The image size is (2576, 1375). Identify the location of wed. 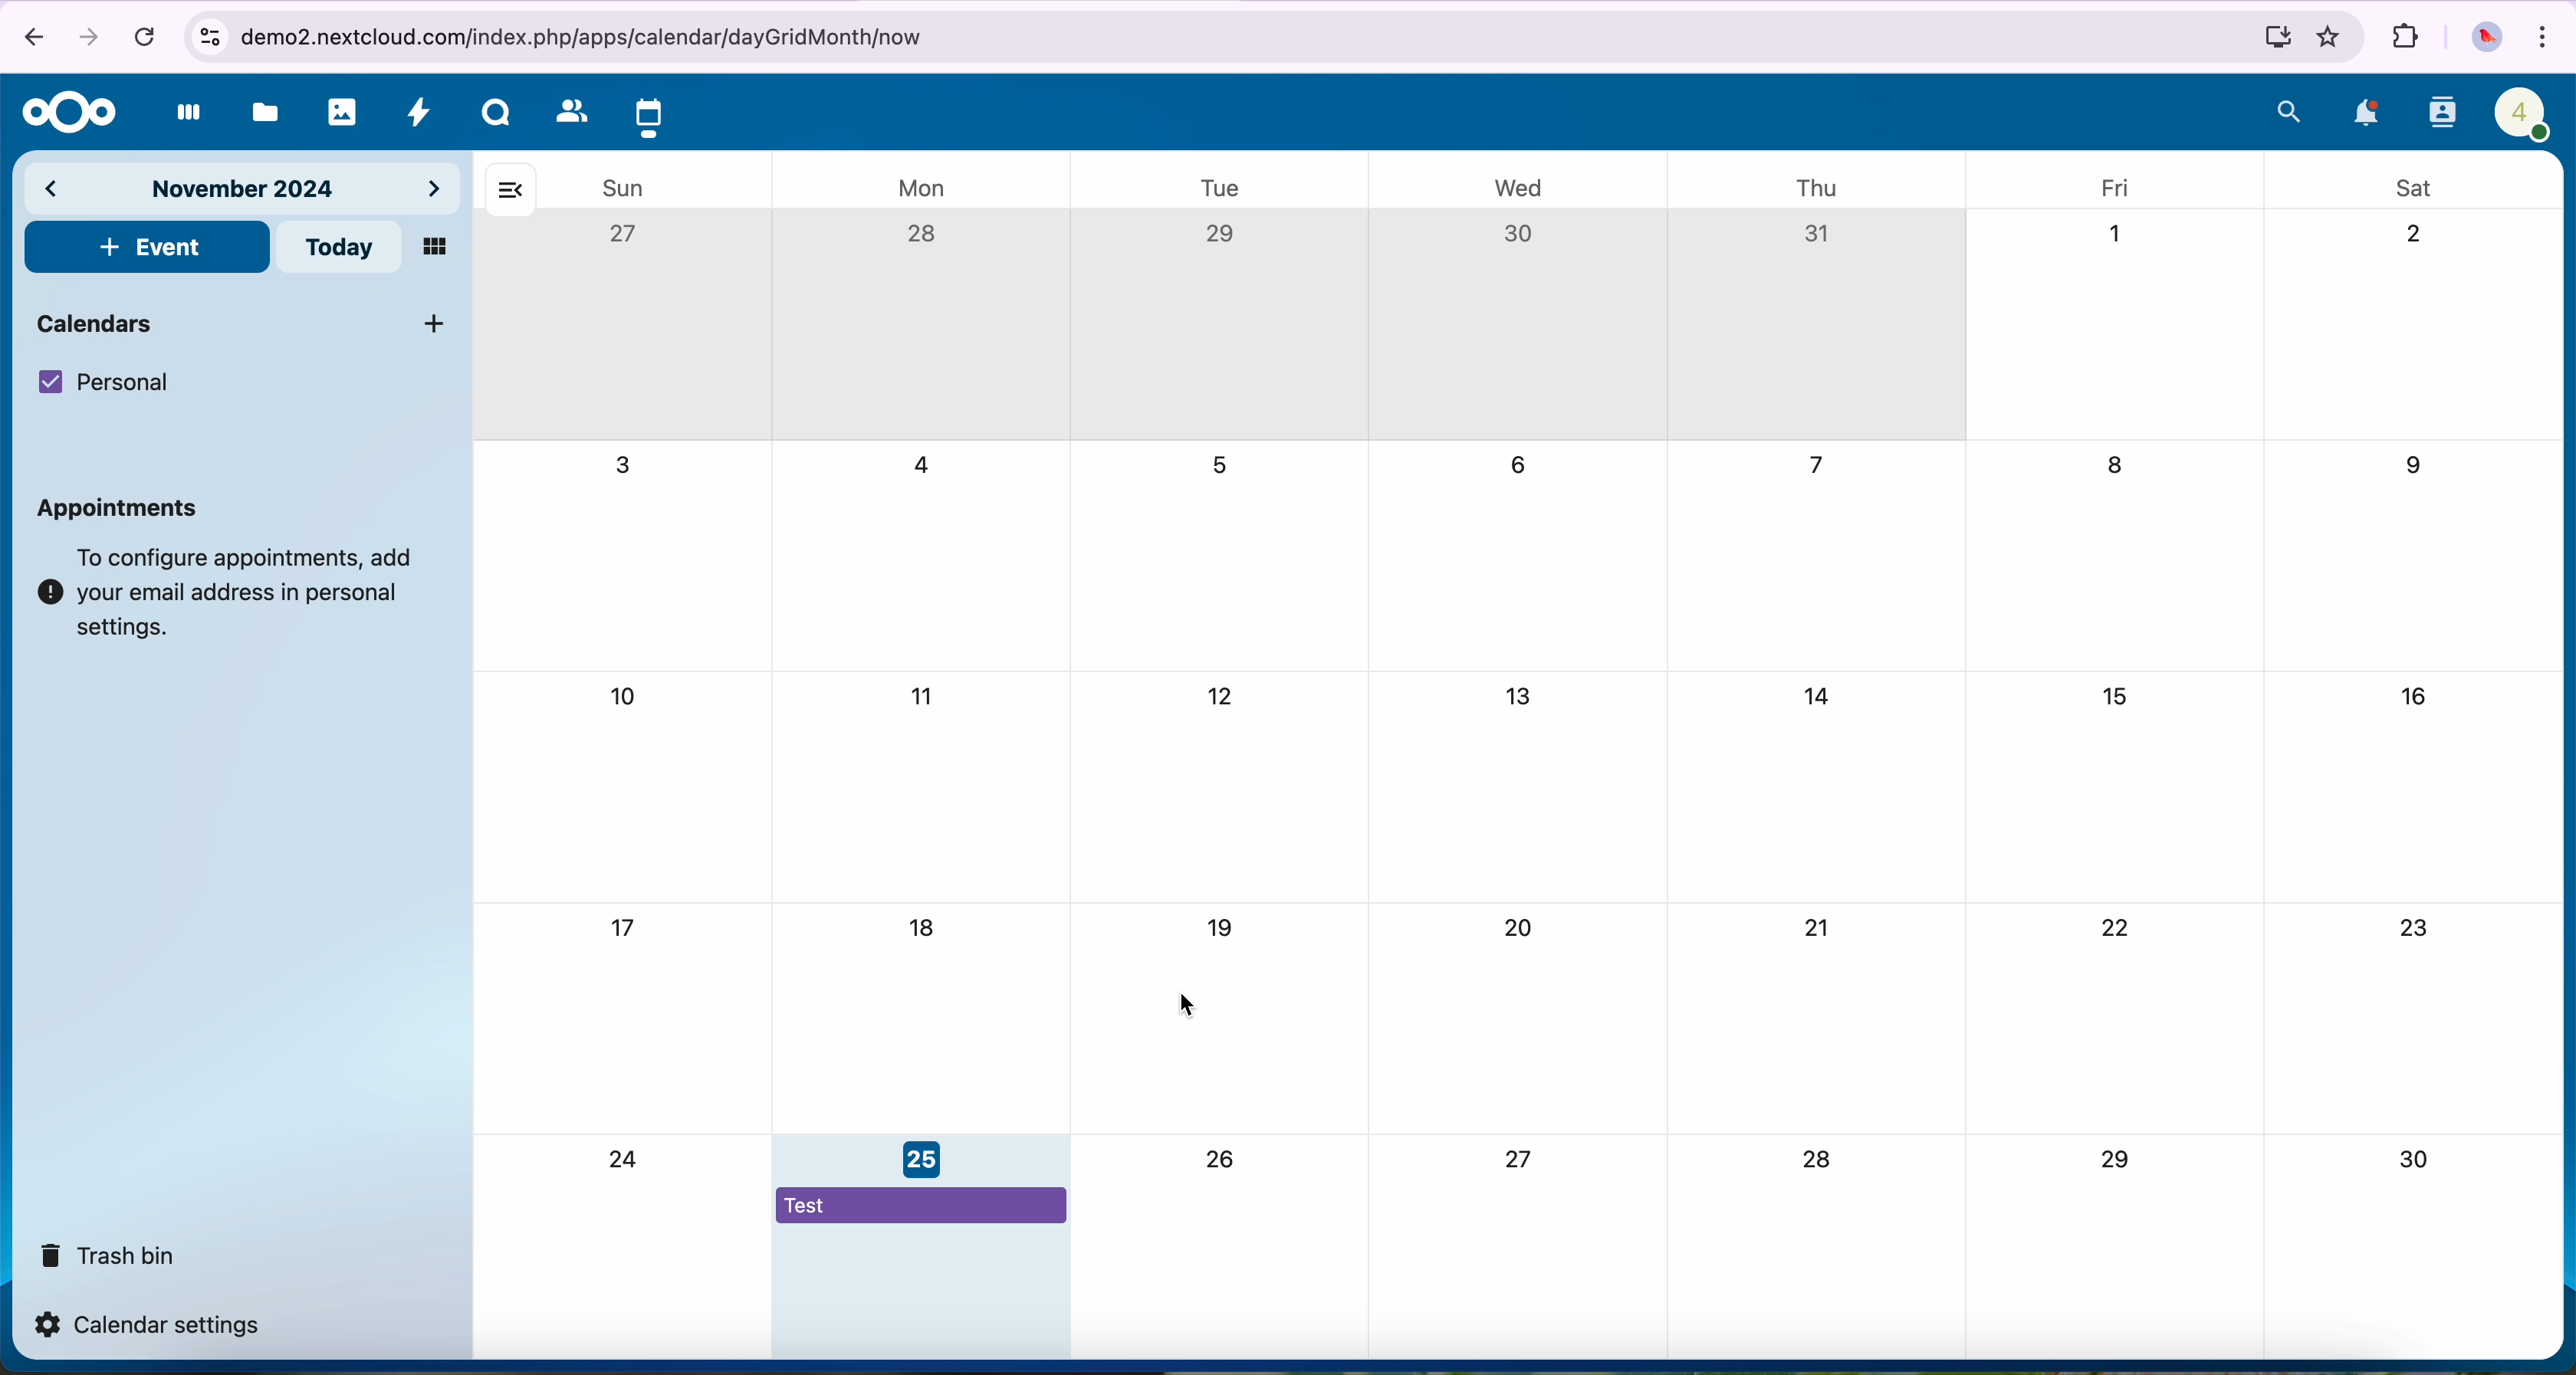
(1516, 186).